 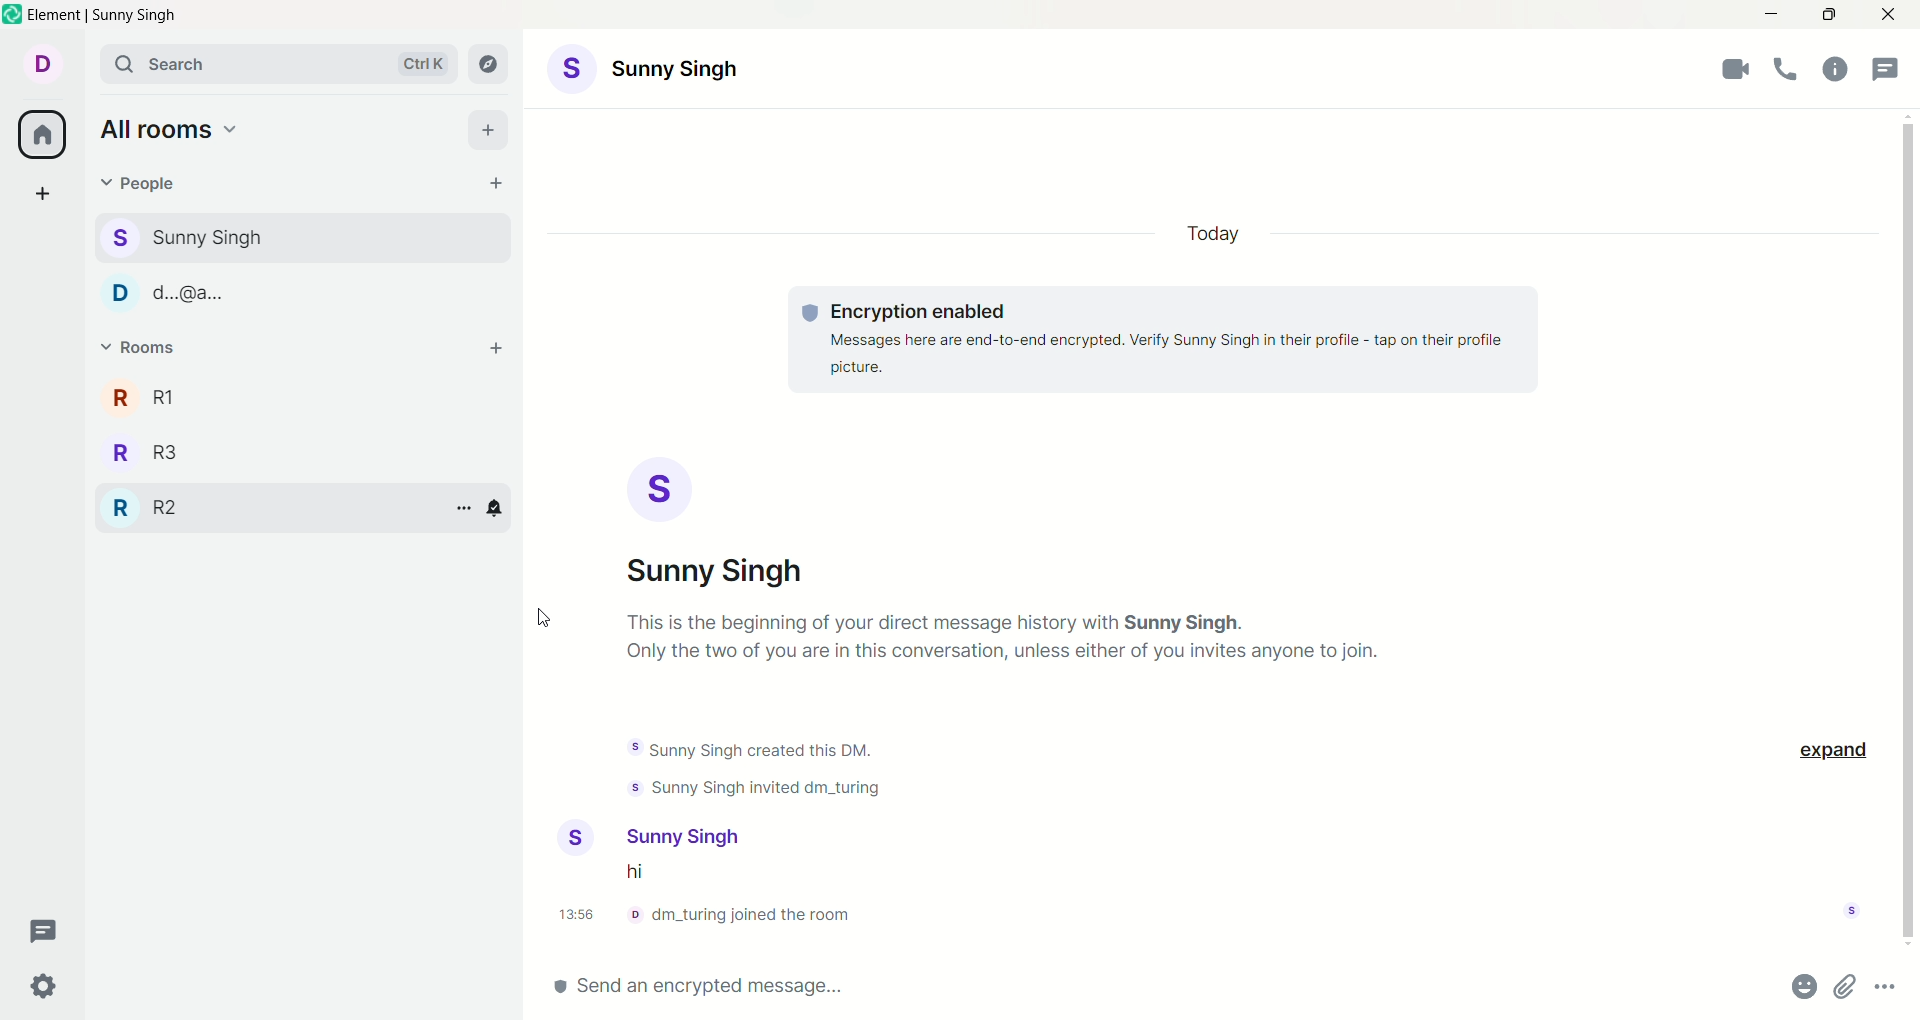 I want to click on video call, so click(x=1736, y=73).